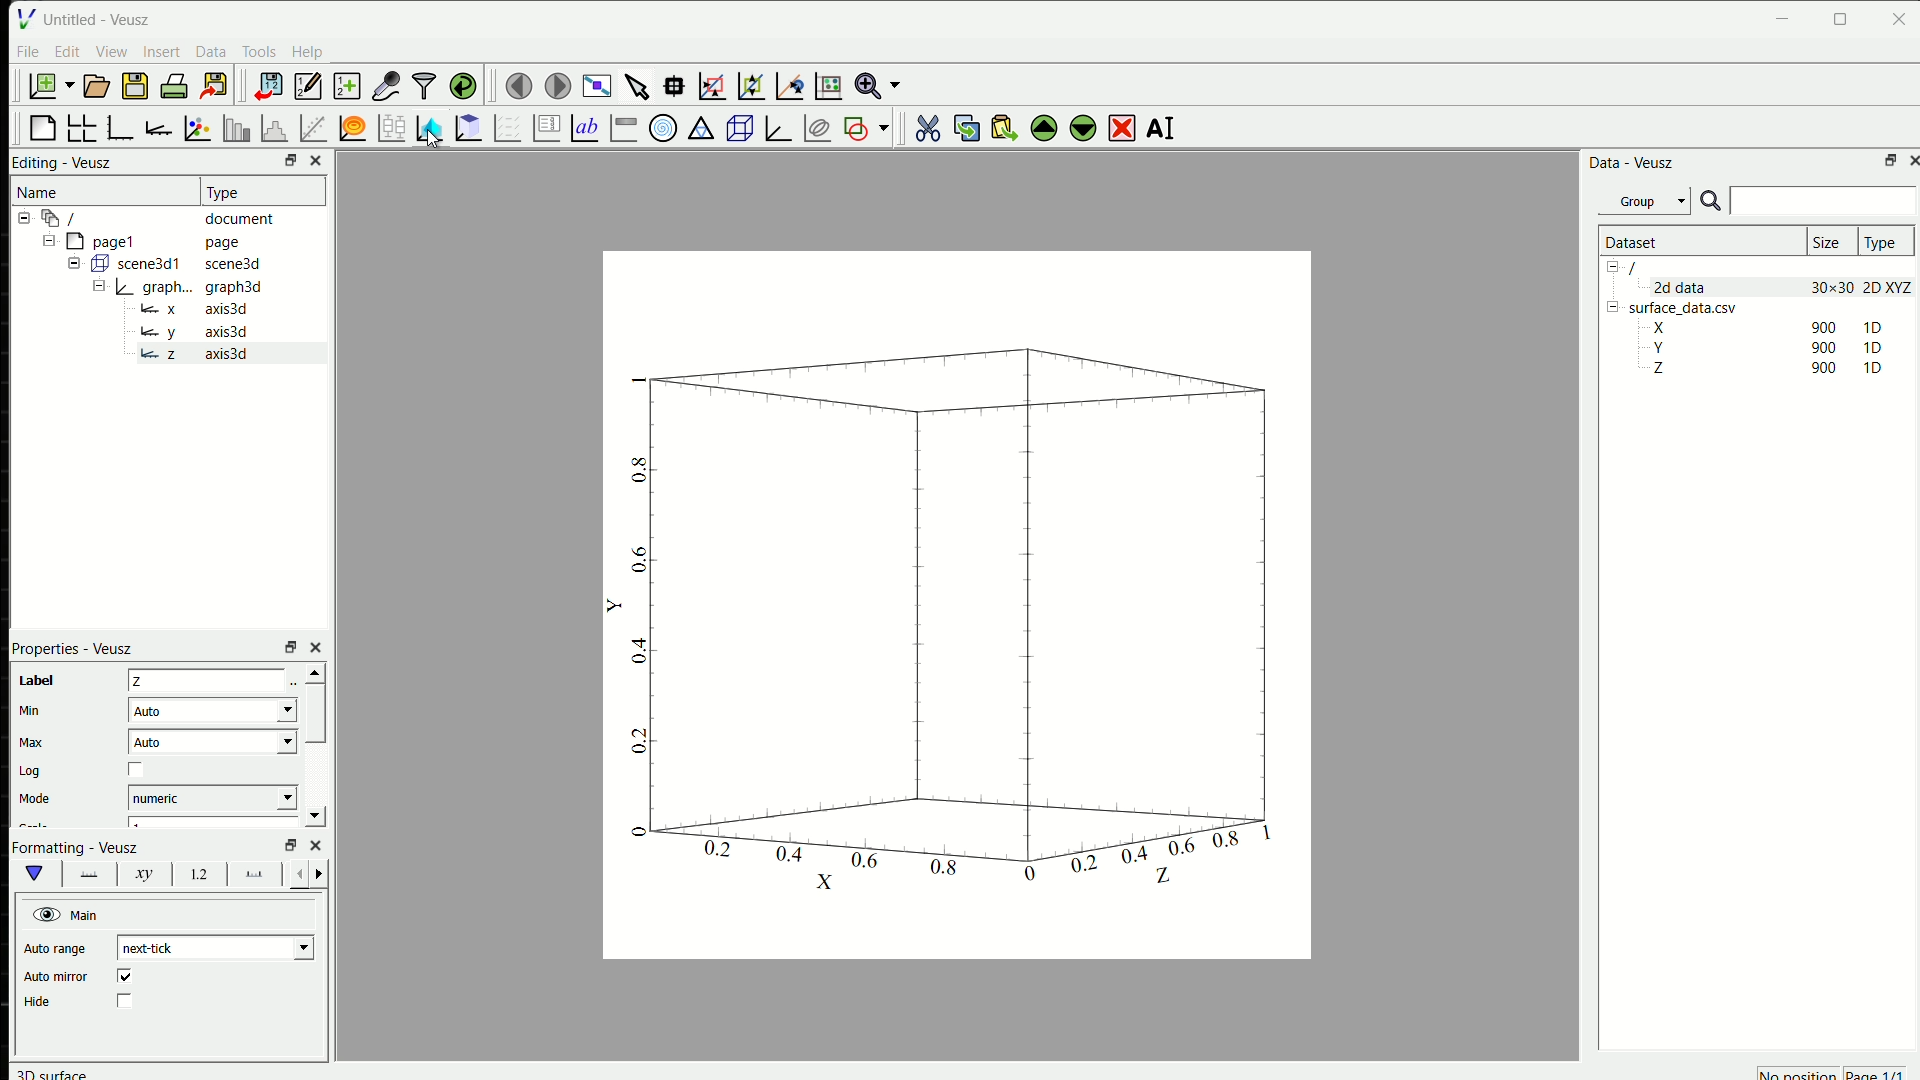 Image resolution: width=1920 pixels, height=1080 pixels. What do you see at coordinates (586, 127) in the screenshot?
I see `Text label` at bounding box center [586, 127].